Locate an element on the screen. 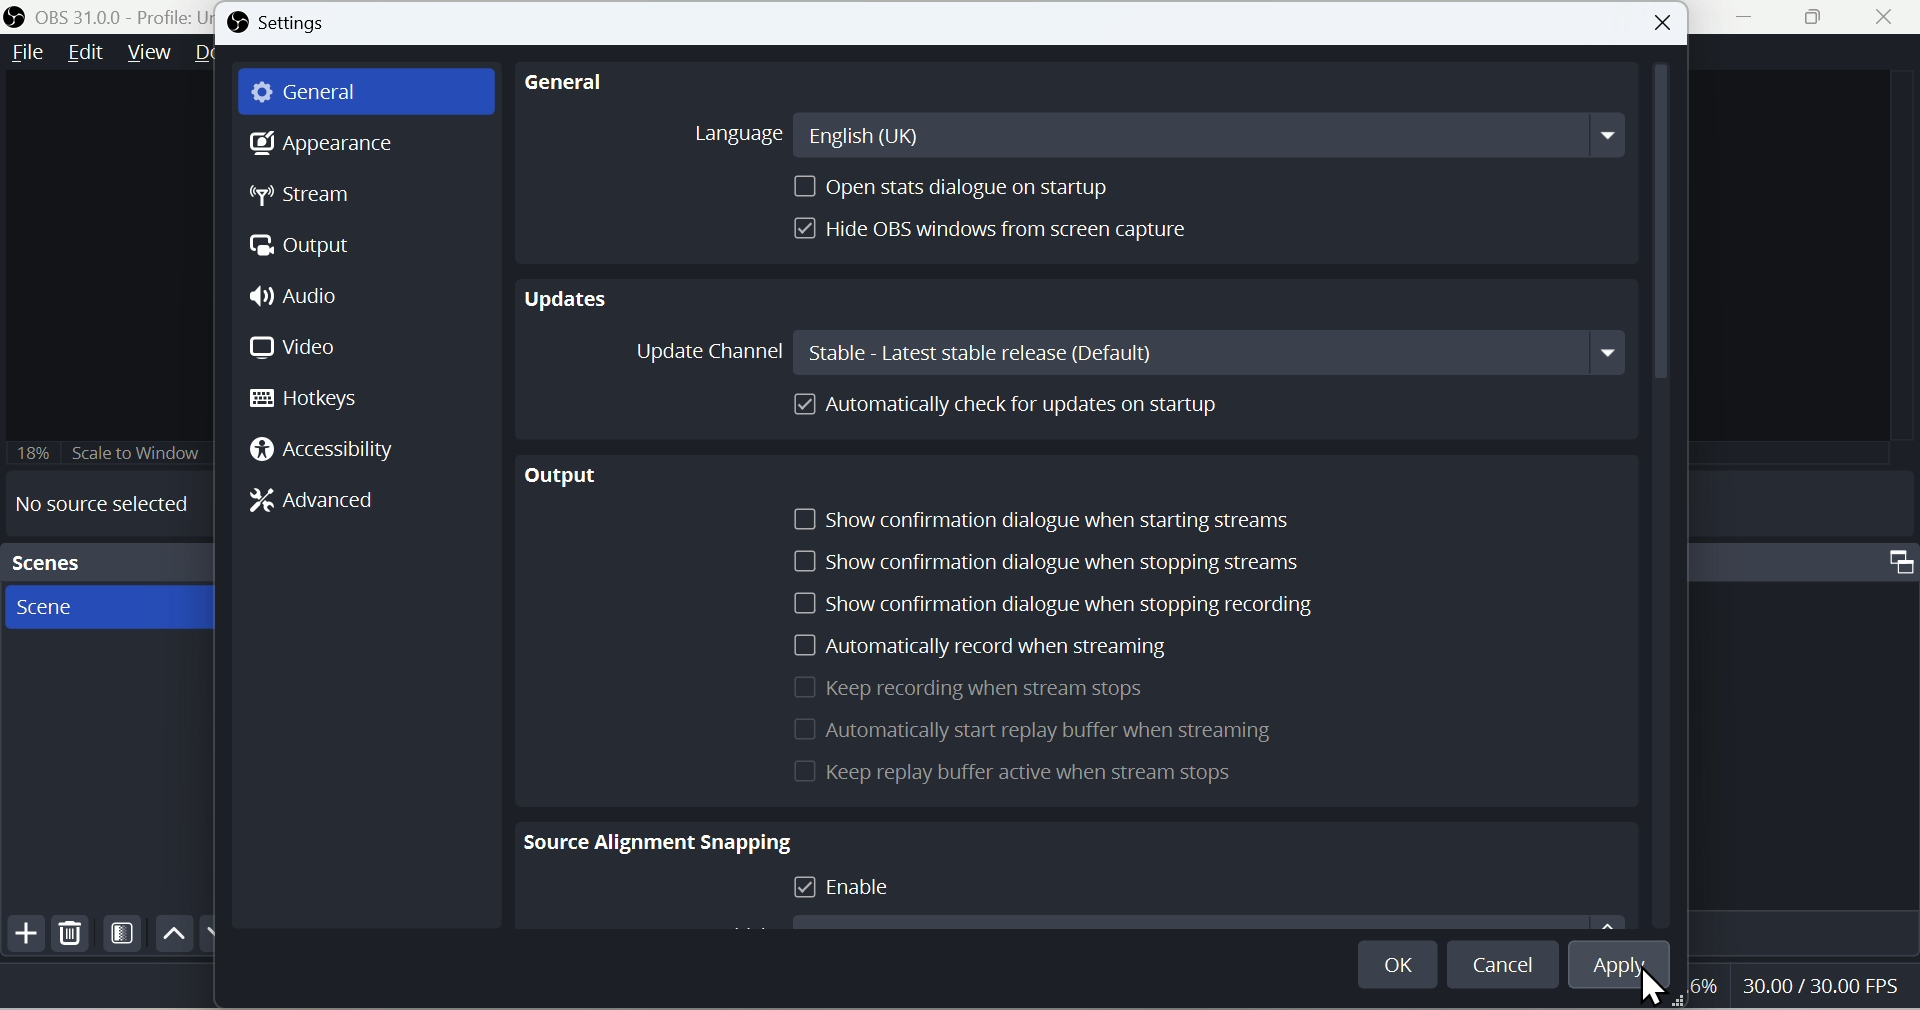  30.00 FPS is located at coordinates (1829, 986).